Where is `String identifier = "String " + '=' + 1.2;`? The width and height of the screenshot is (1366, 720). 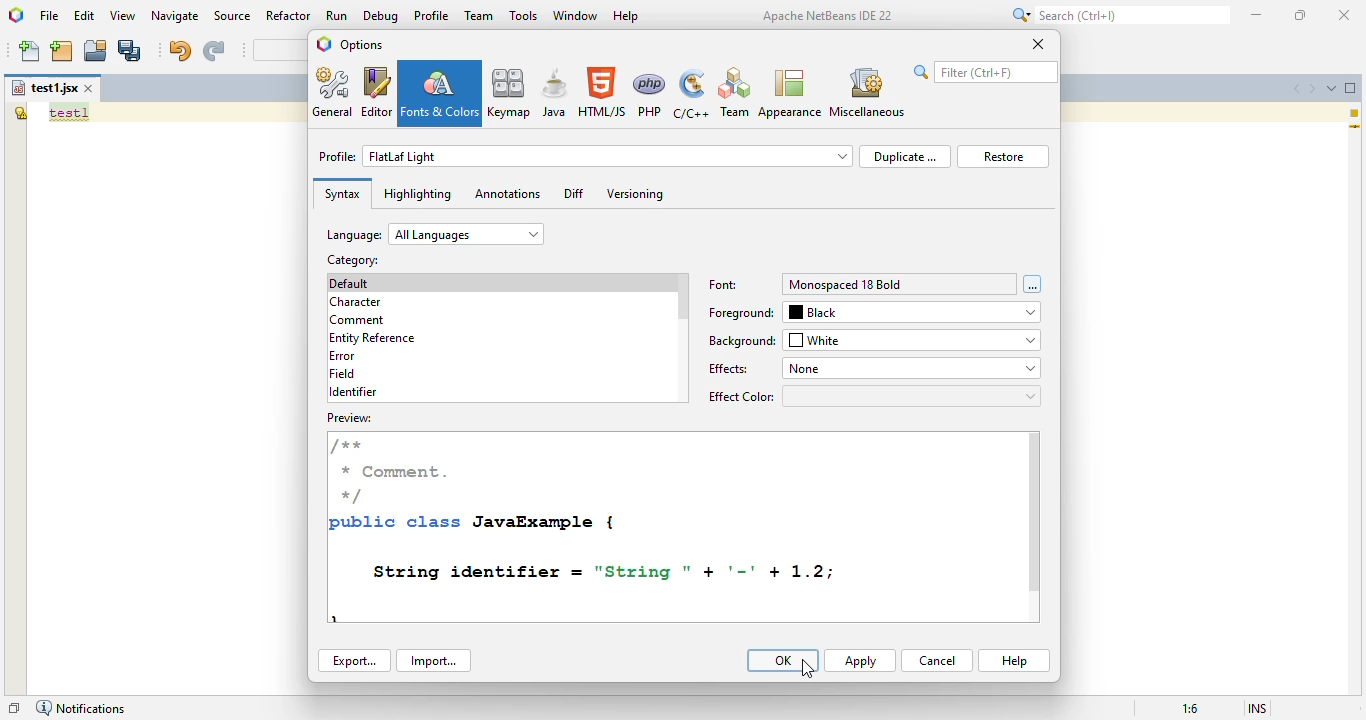
String identifier = "String " + '=' + 1.2; is located at coordinates (603, 570).